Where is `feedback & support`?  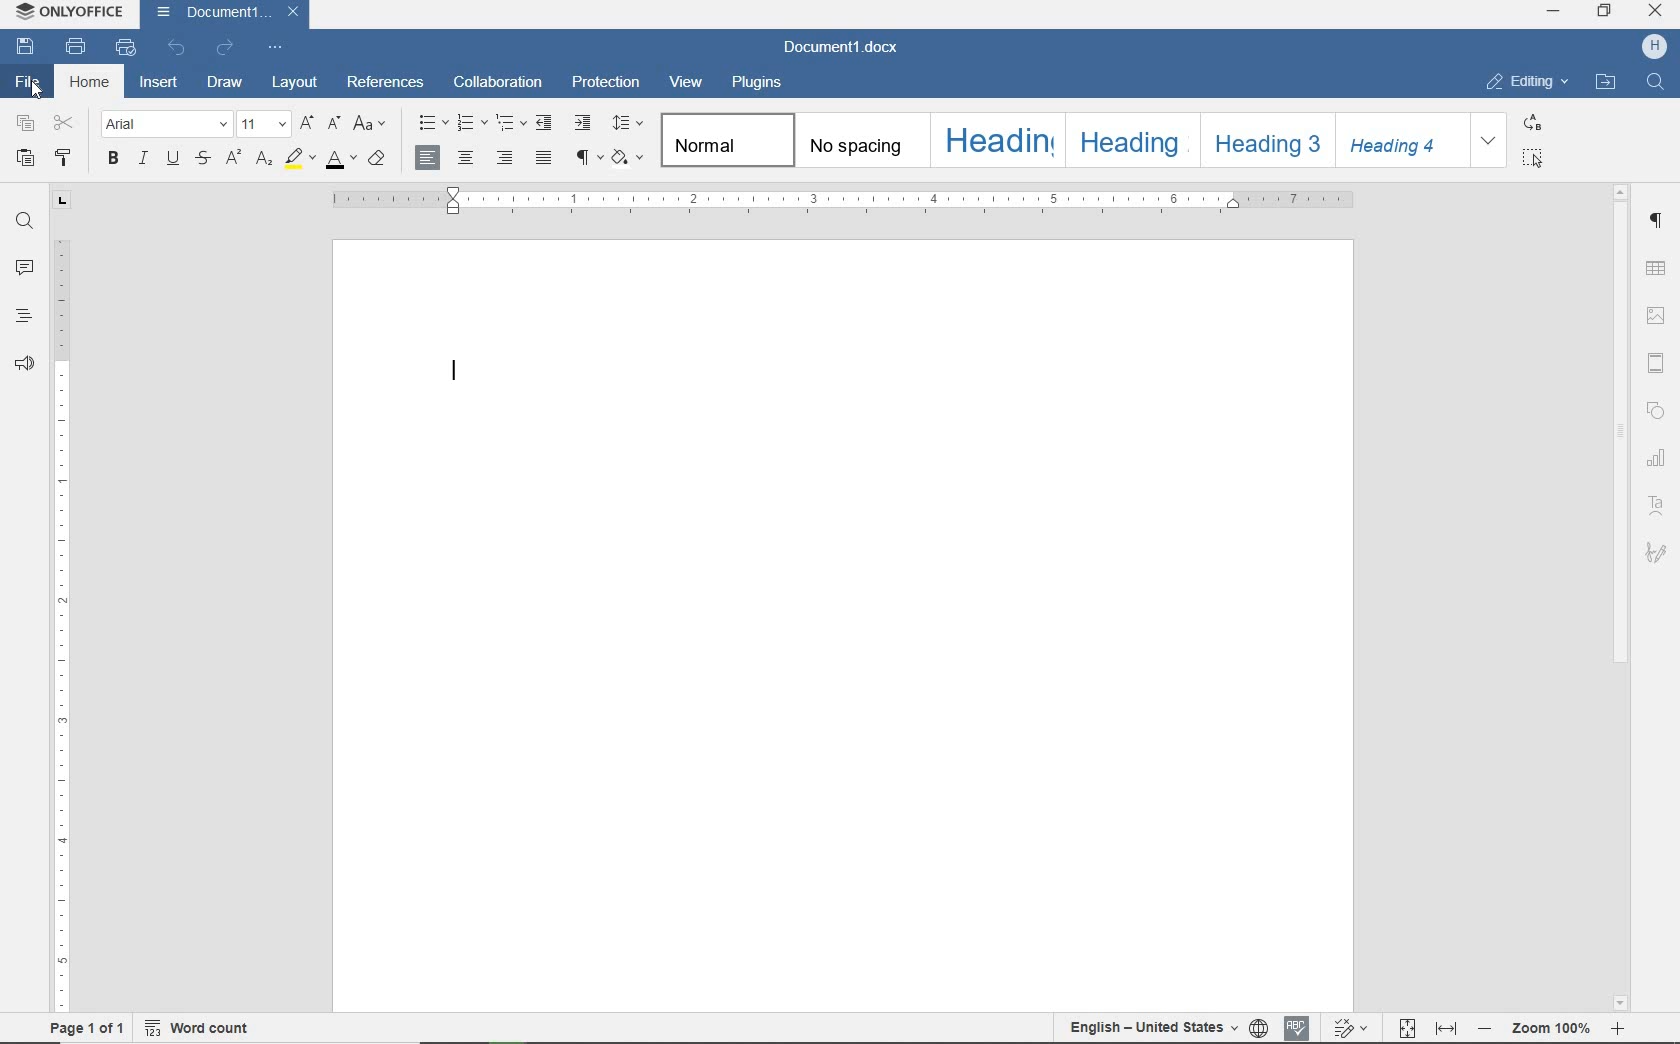 feedback & support is located at coordinates (24, 362).